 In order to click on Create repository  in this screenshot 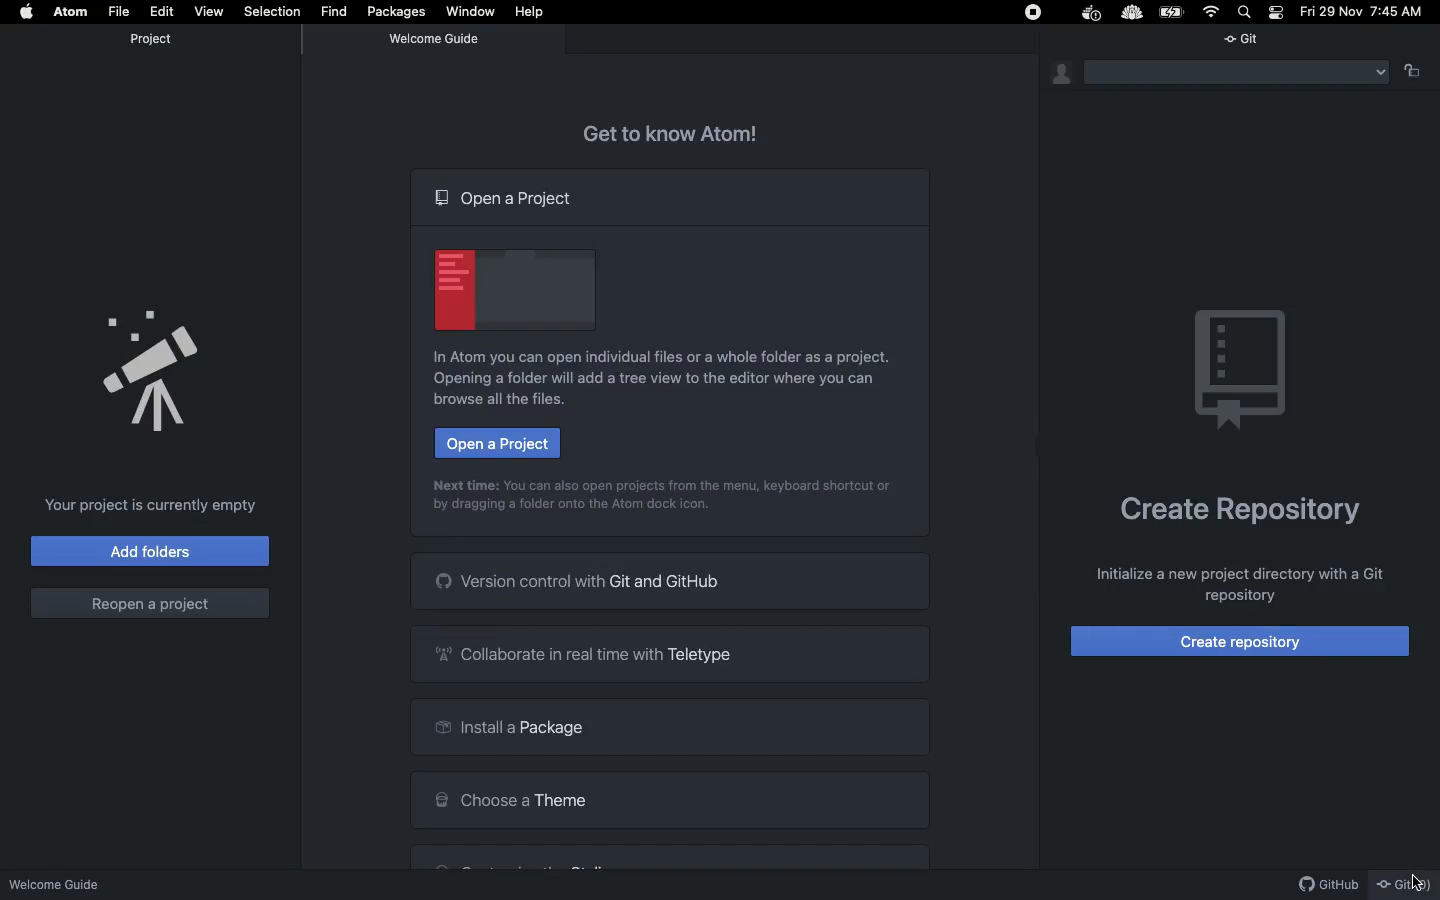, I will do `click(1235, 510)`.